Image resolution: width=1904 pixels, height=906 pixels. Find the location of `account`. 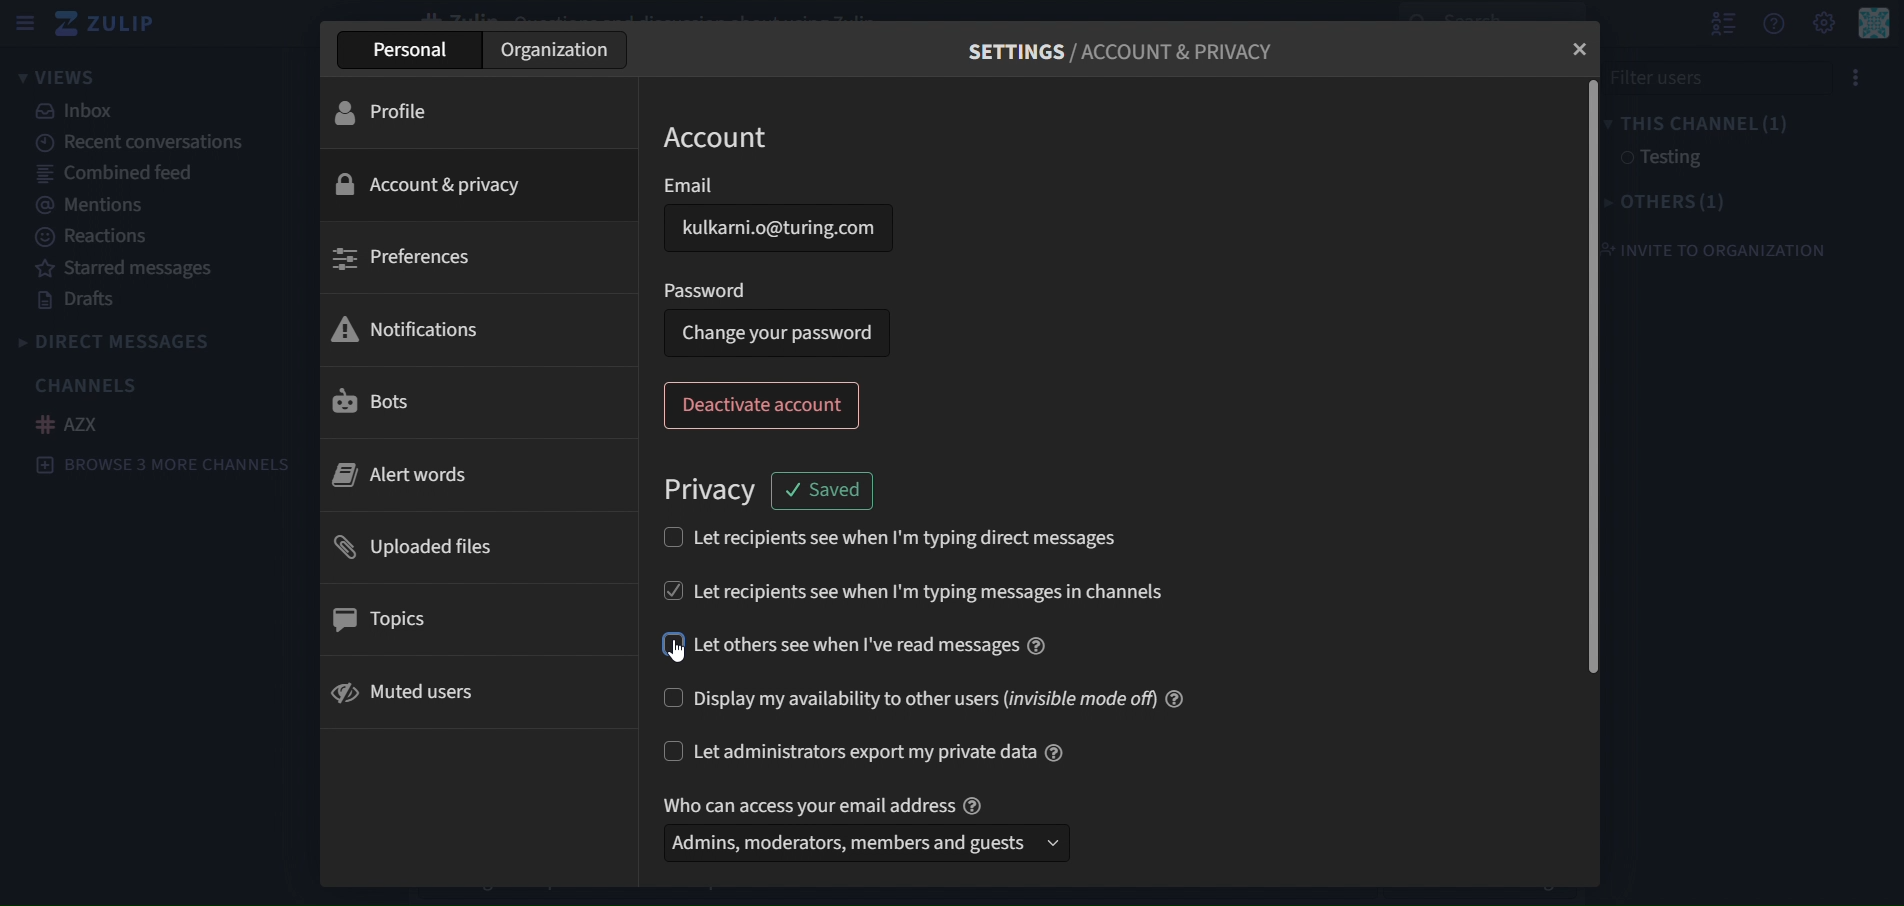

account is located at coordinates (721, 139).